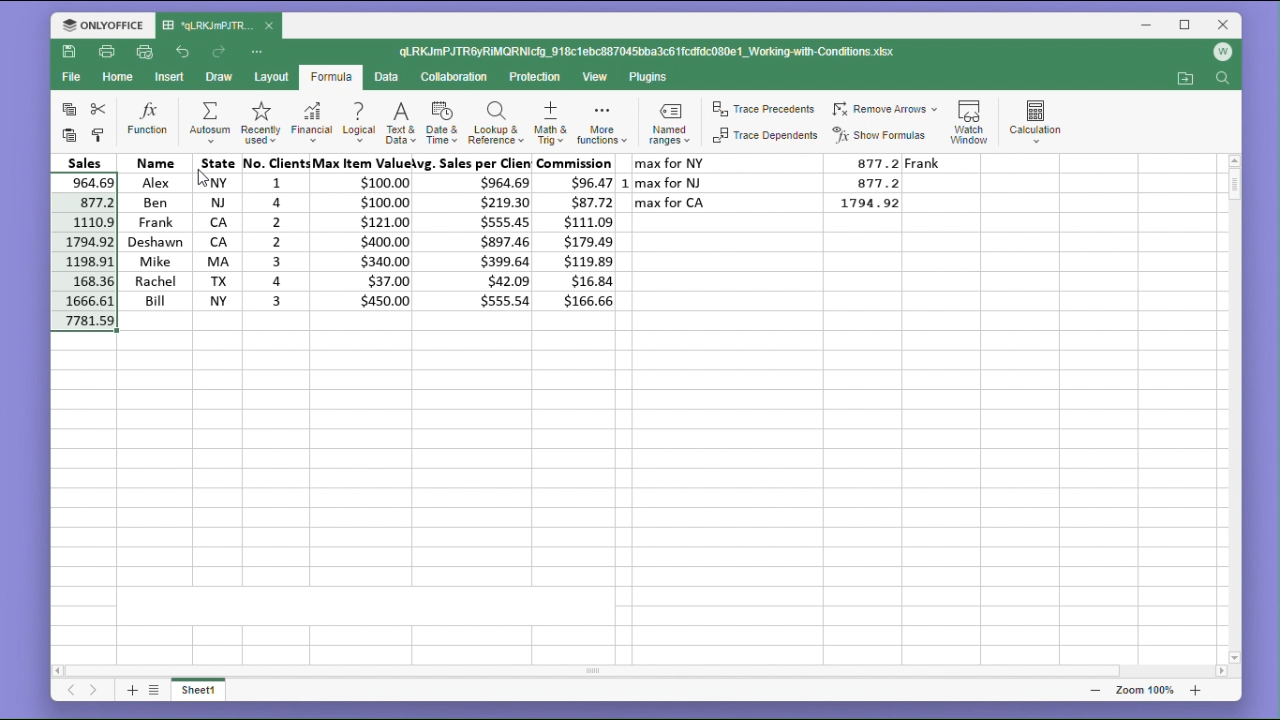  What do you see at coordinates (208, 25) in the screenshot?
I see `'qLRKJmPJTR...` at bounding box center [208, 25].